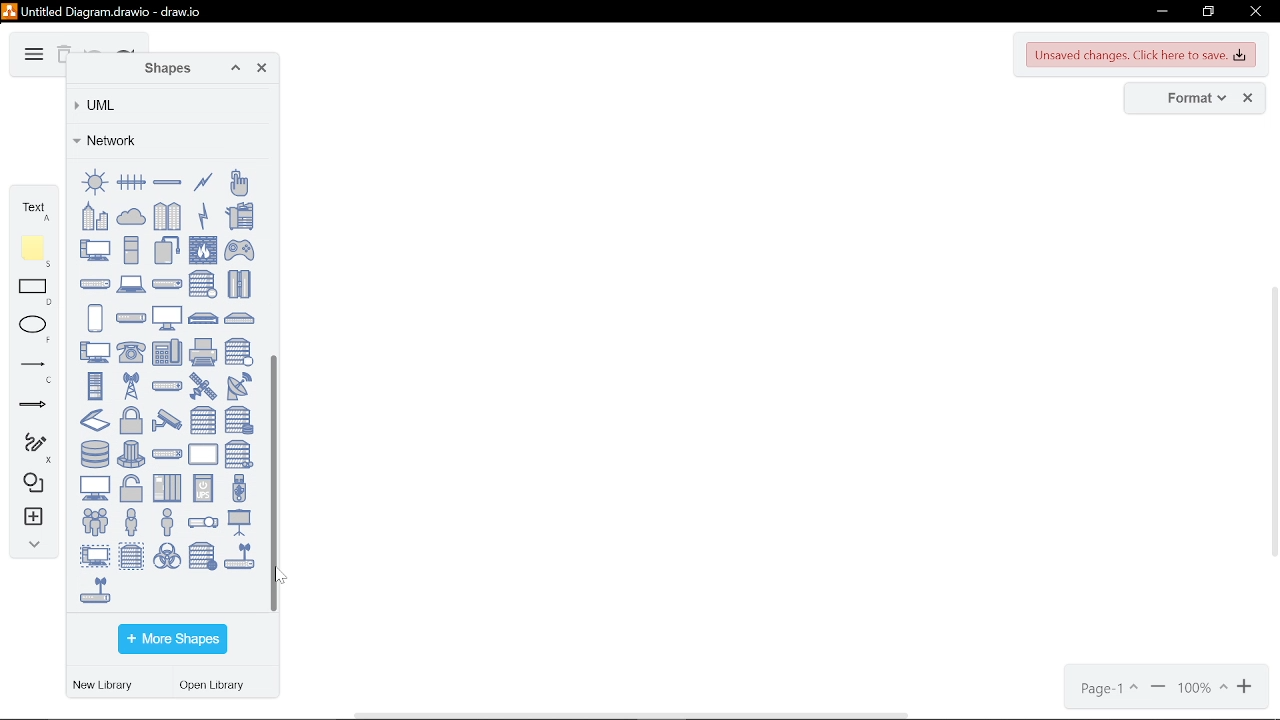 This screenshot has height=720, width=1280. Describe the element at coordinates (131, 353) in the screenshot. I see `phone` at that location.